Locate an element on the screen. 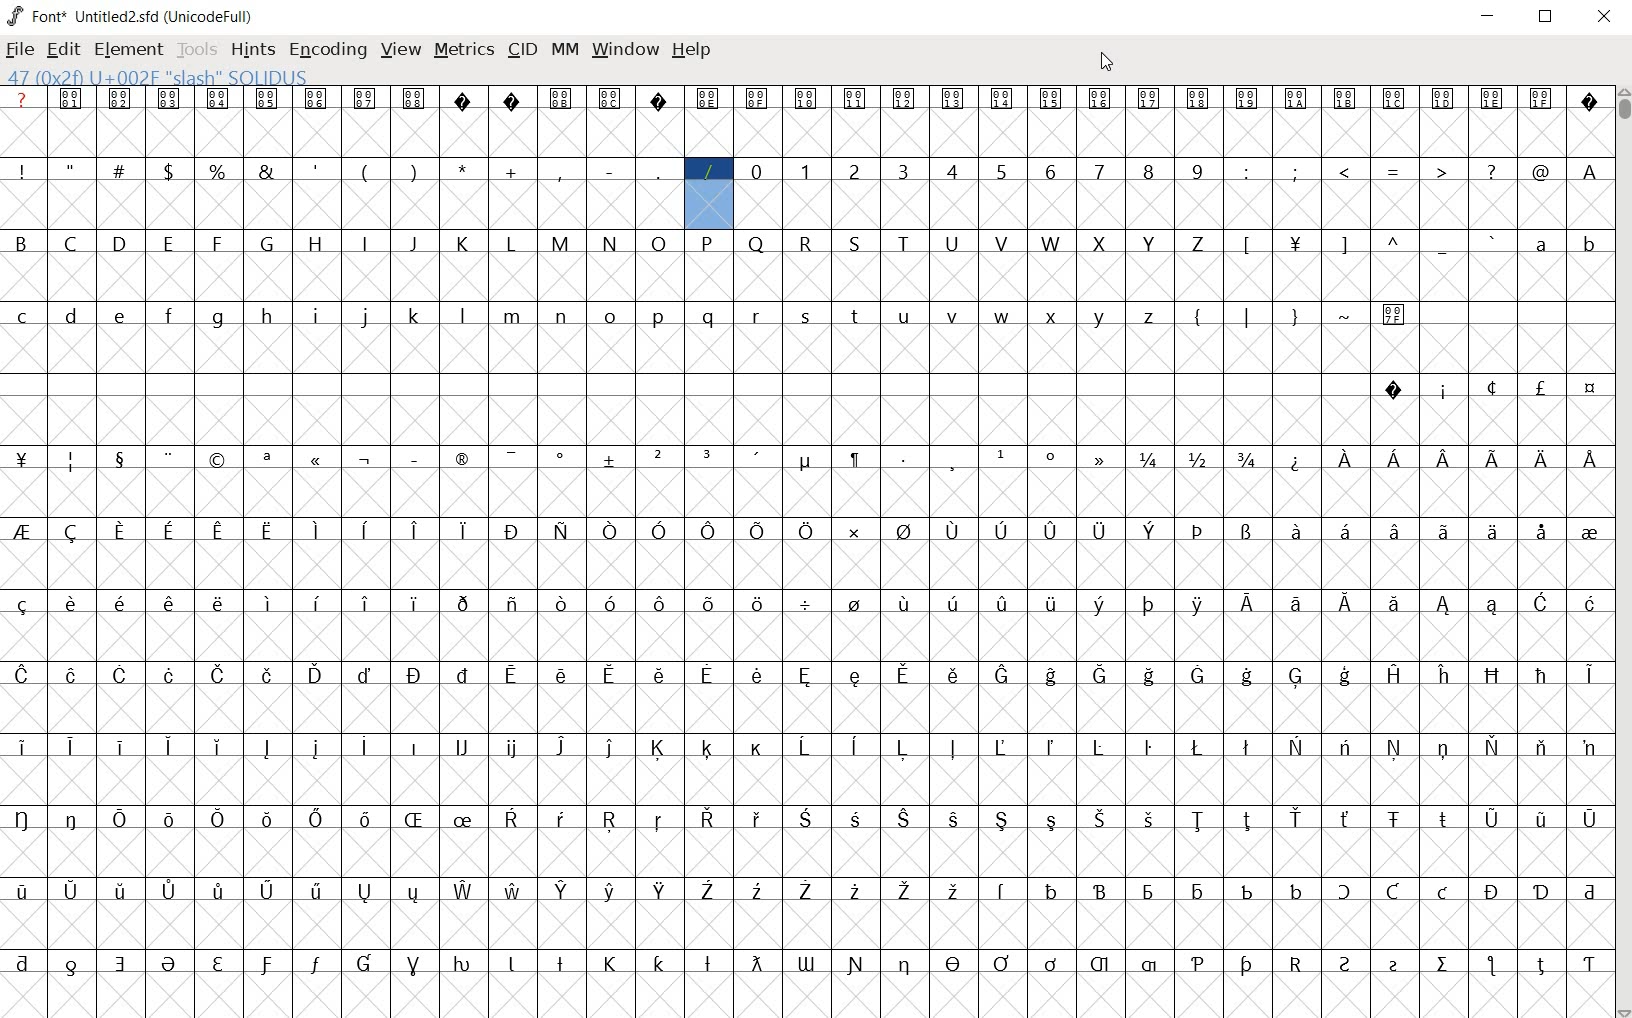 This screenshot has width=1632, height=1018. glyph is located at coordinates (170, 820).